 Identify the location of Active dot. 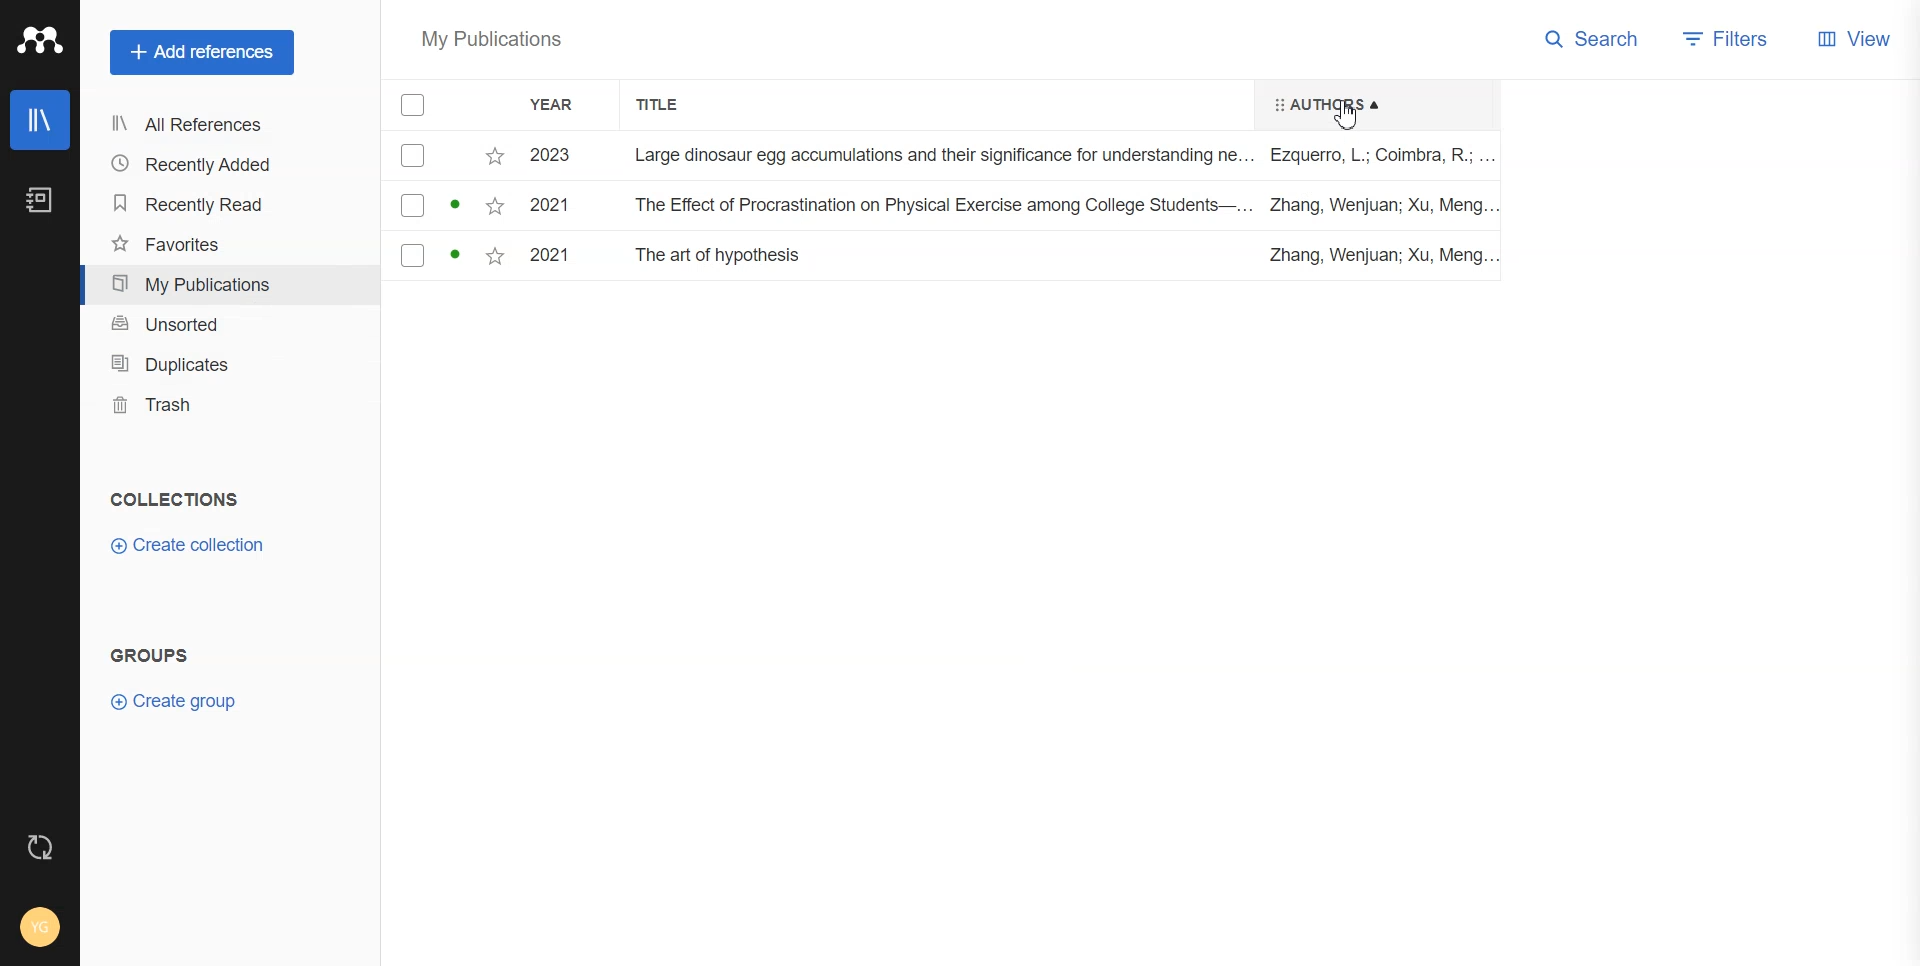
(456, 256).